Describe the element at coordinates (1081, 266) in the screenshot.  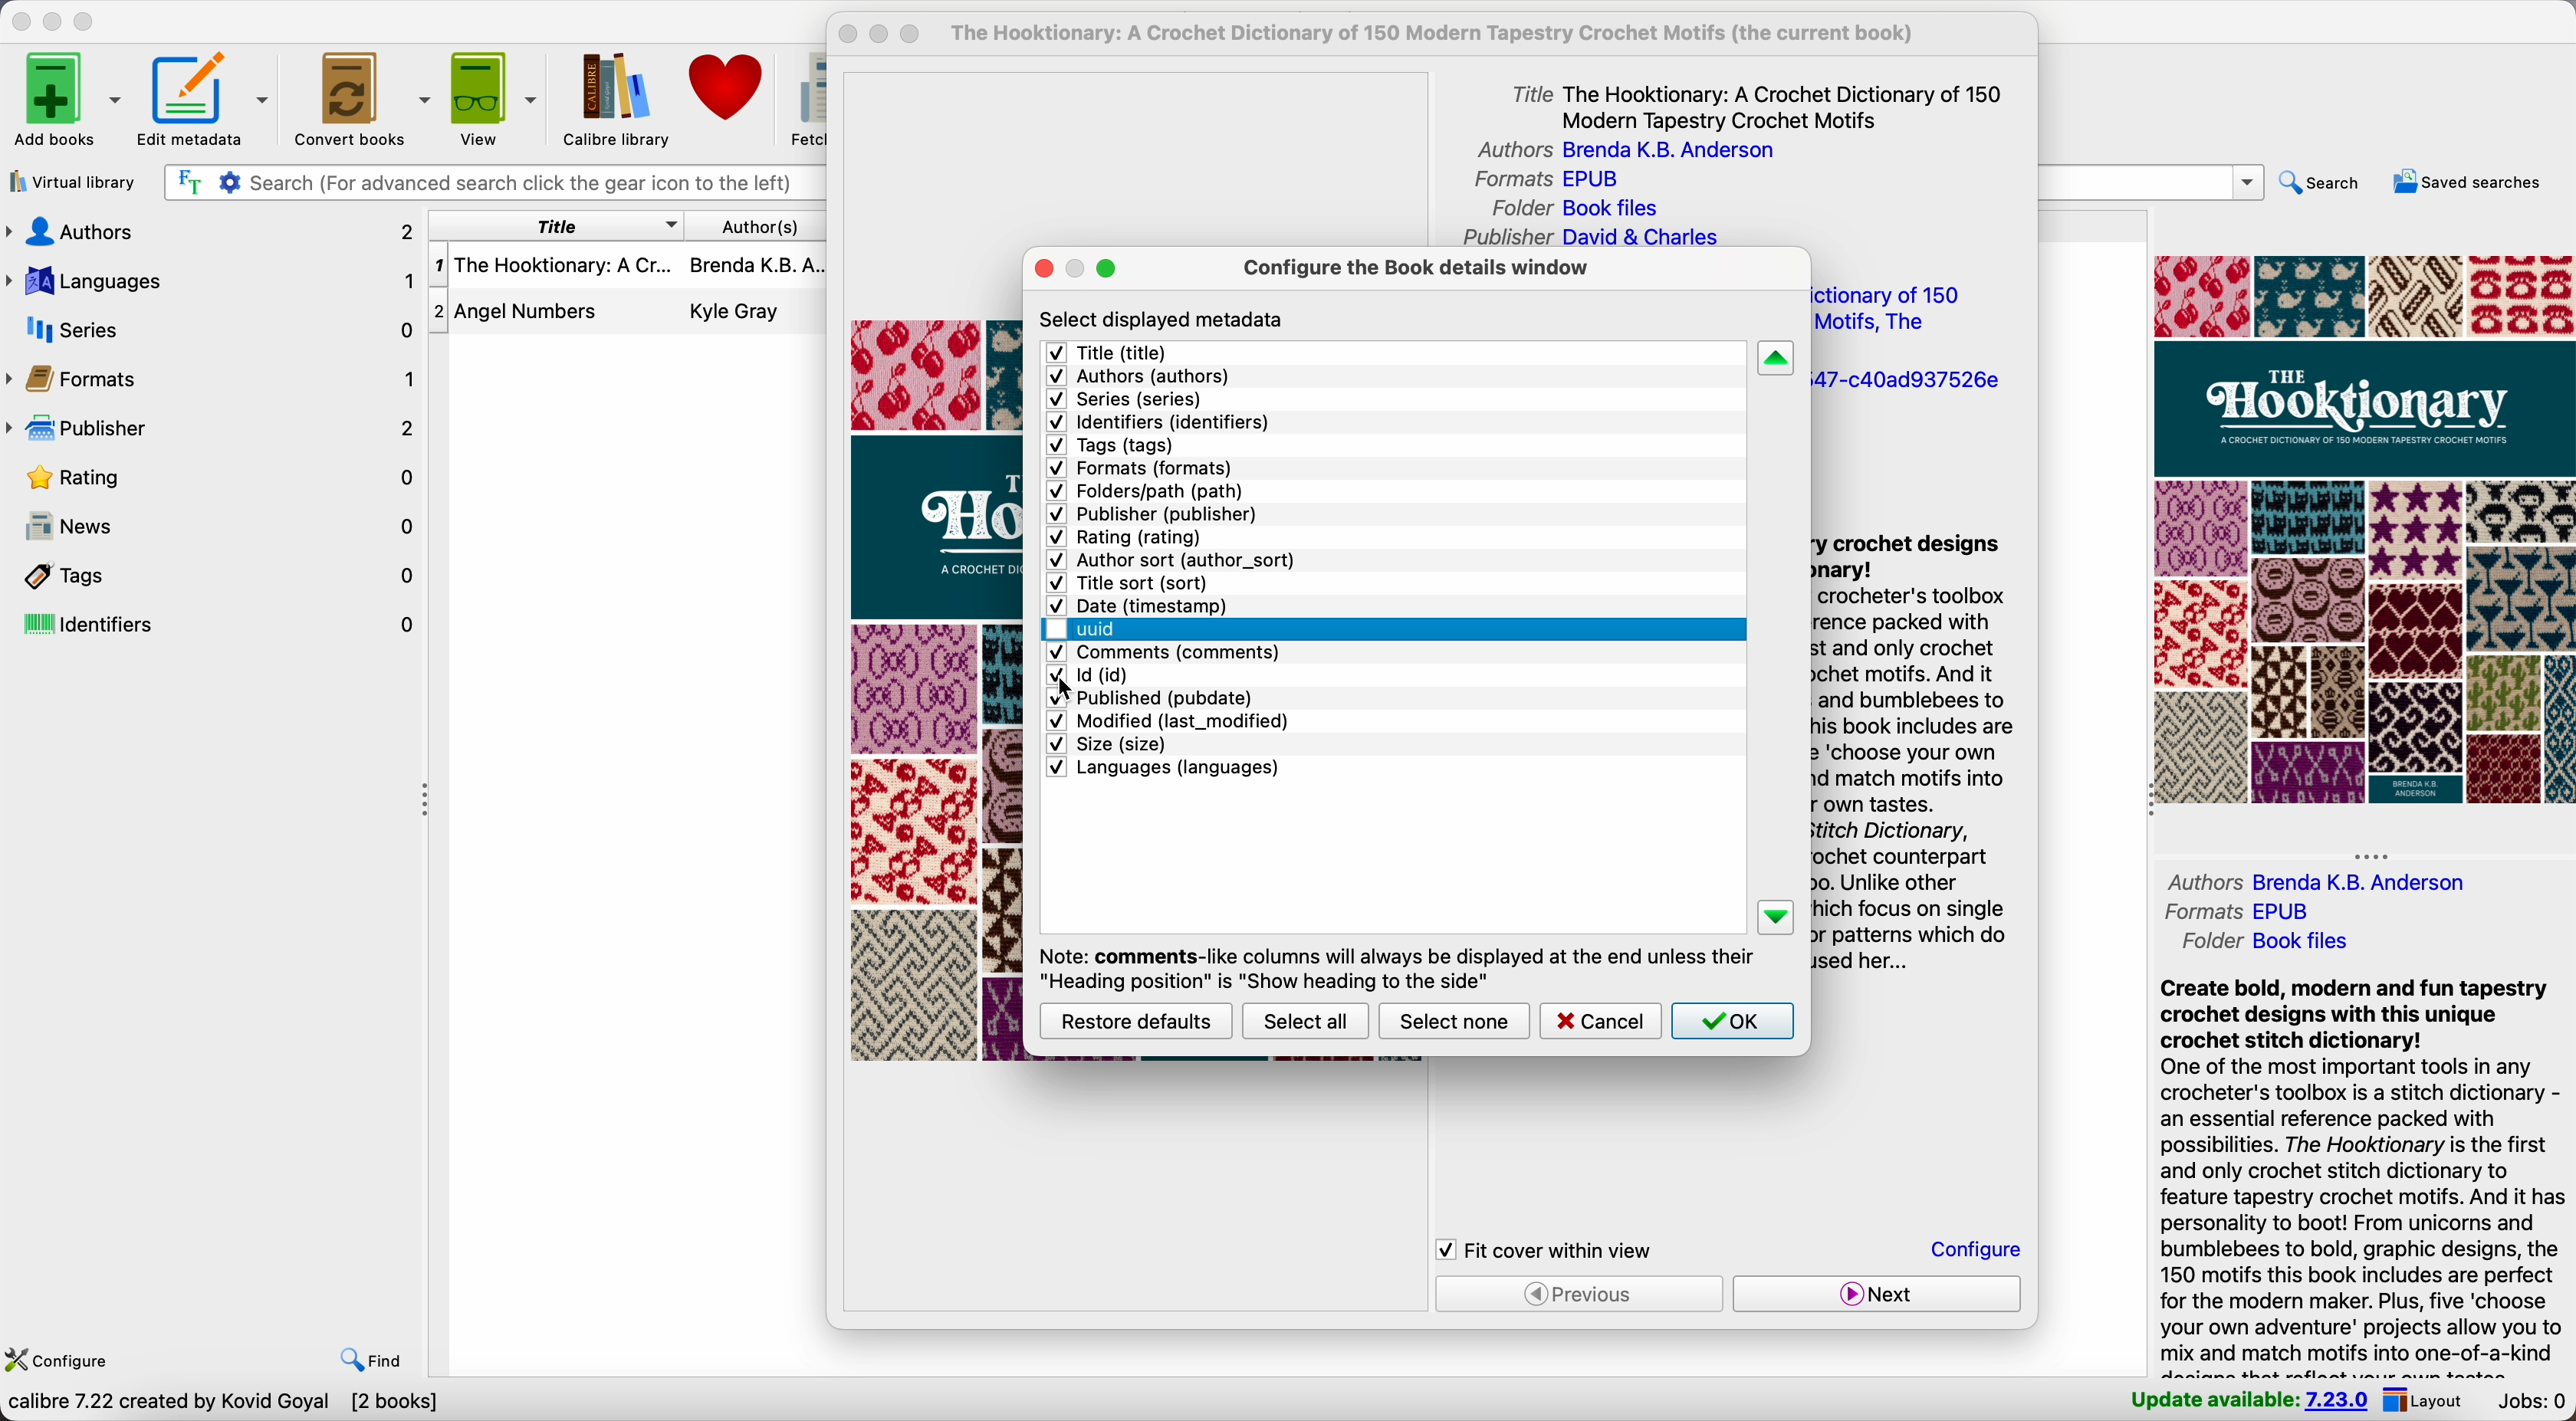
I see `minimize popup` at that location.